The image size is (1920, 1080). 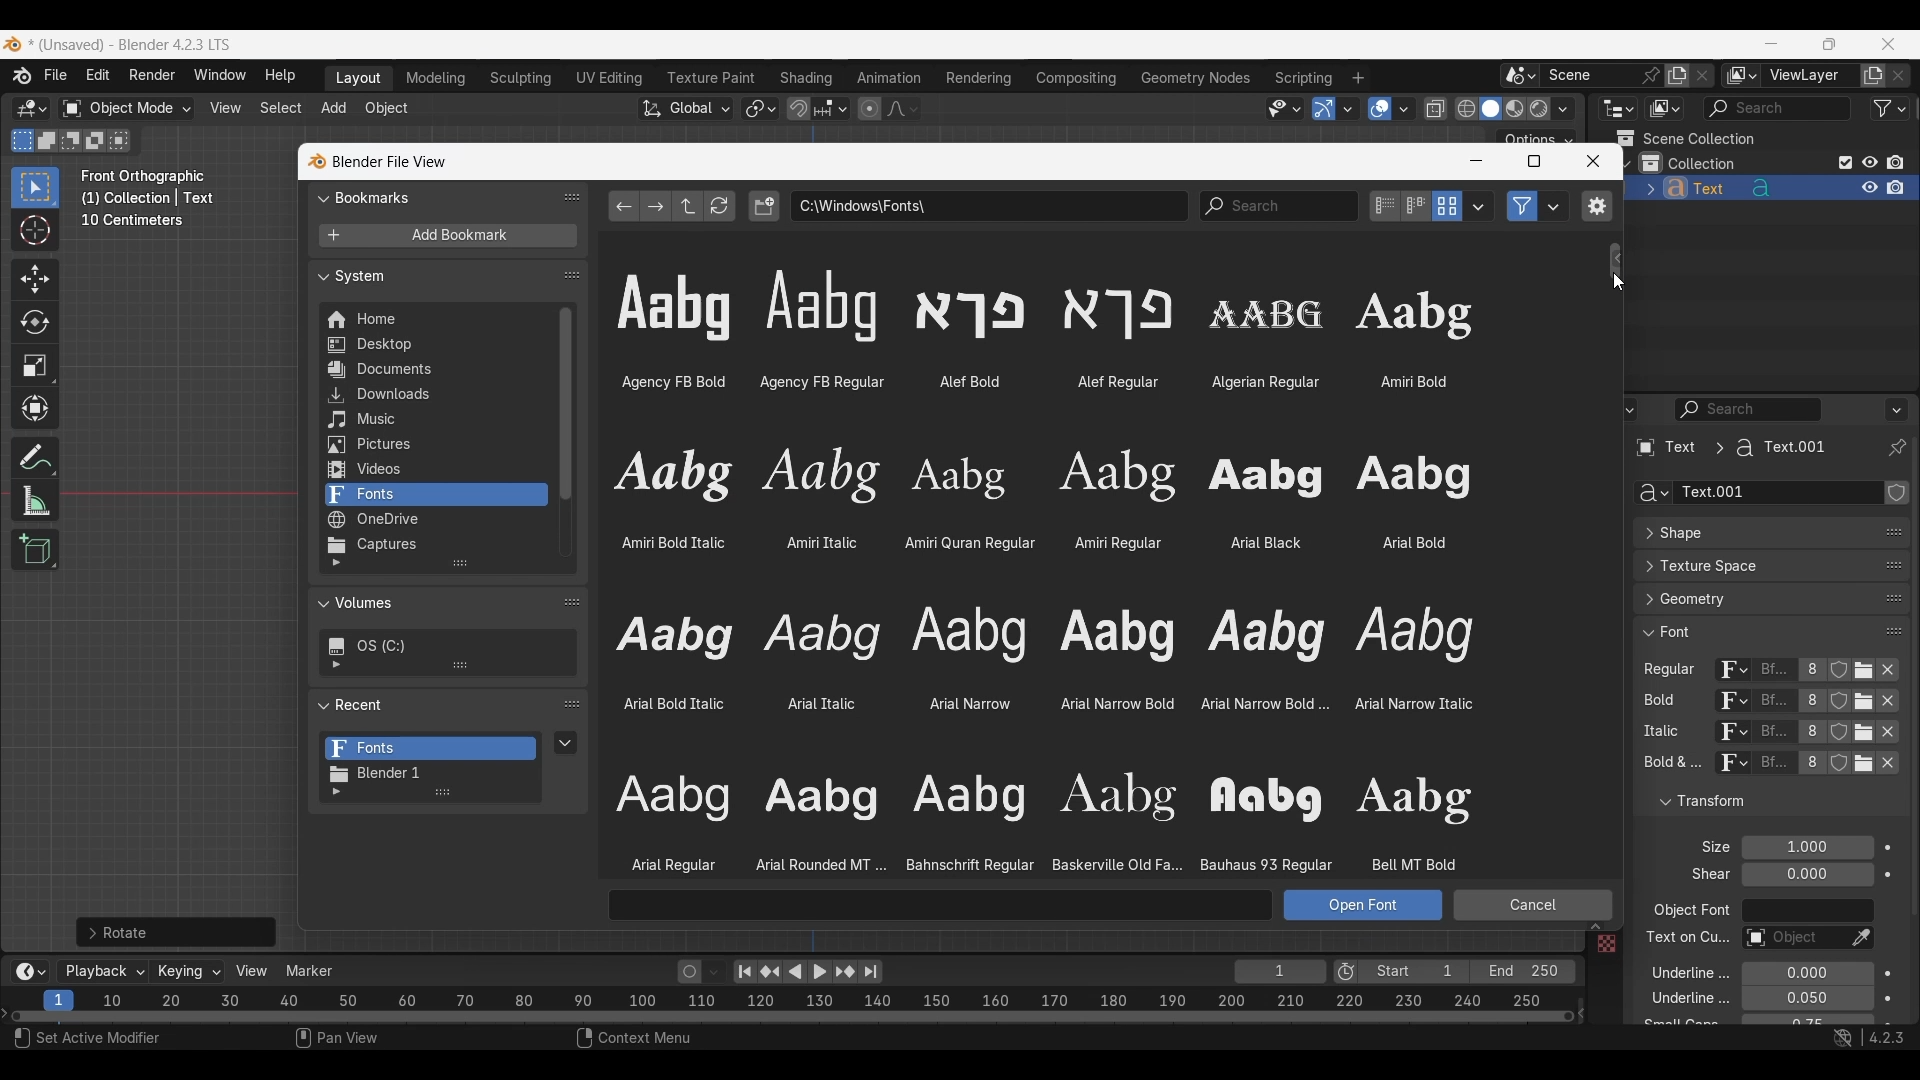 What do you see at coordinates (989, 205) in the screenshot?
I see `File path` at bounding box center [989, 205].